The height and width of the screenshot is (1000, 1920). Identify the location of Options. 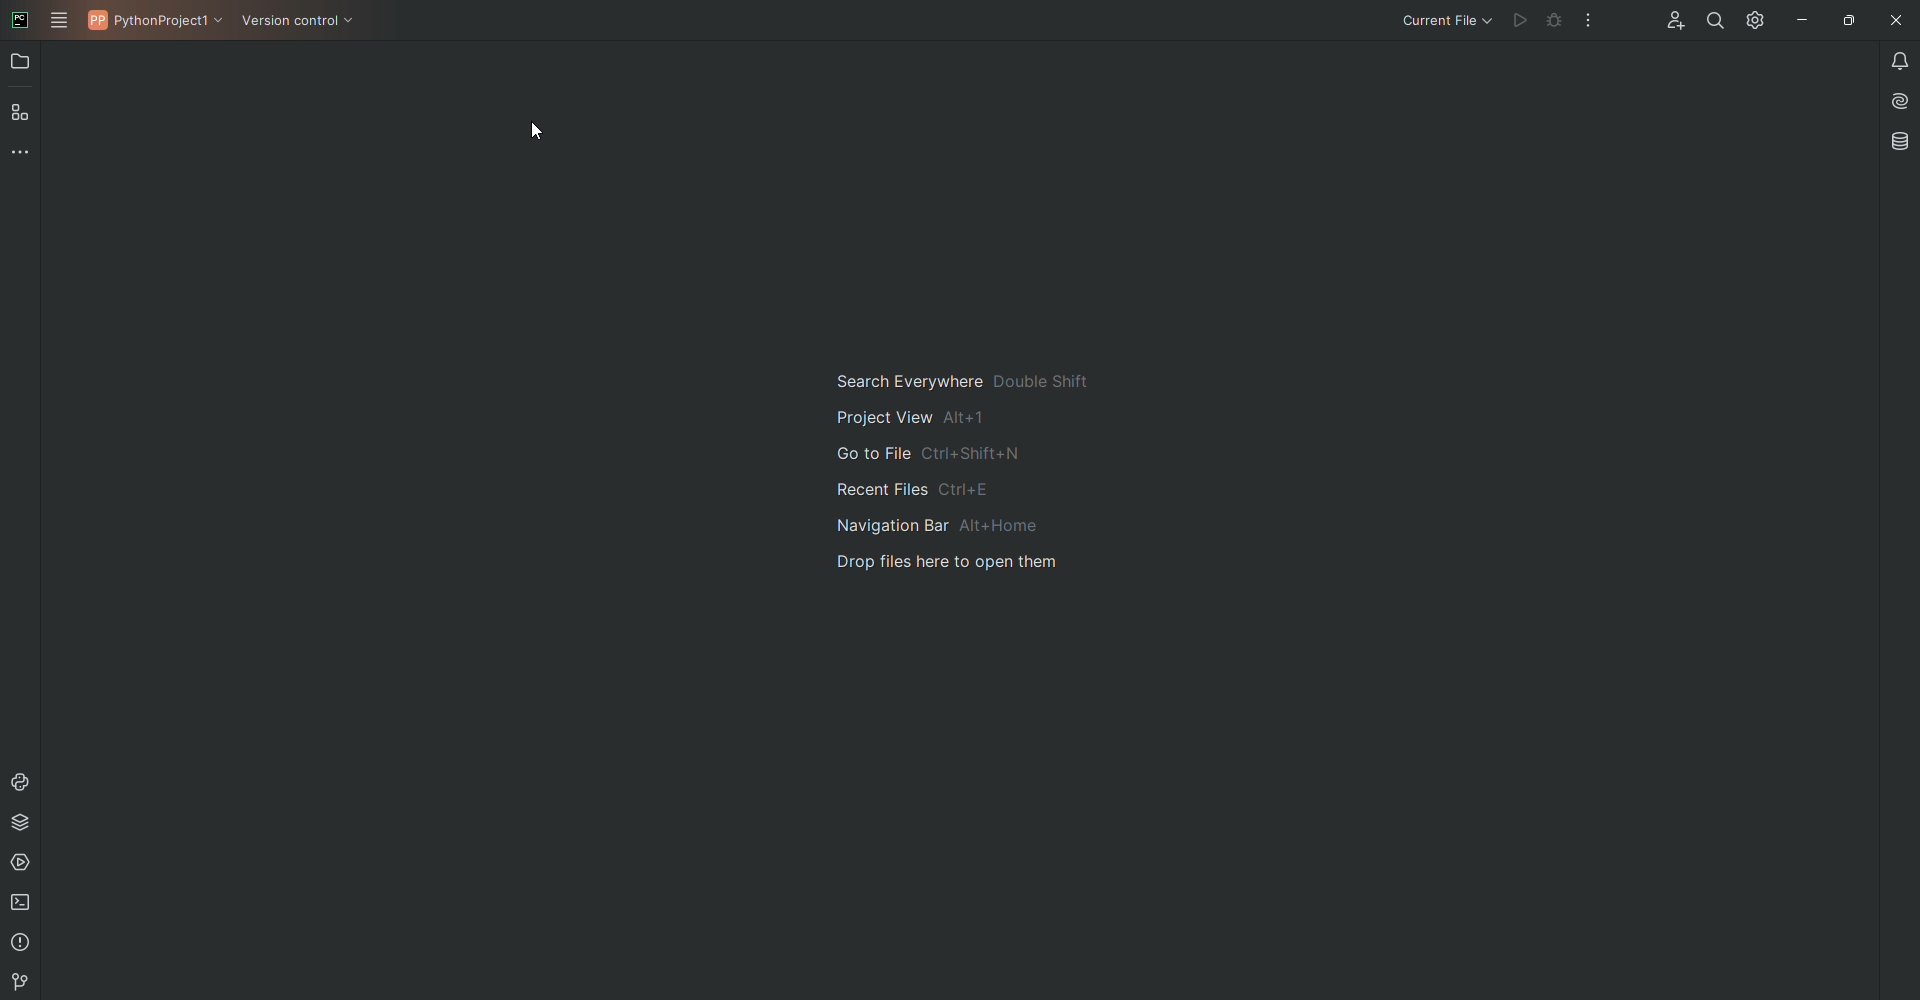
(1589, 20).